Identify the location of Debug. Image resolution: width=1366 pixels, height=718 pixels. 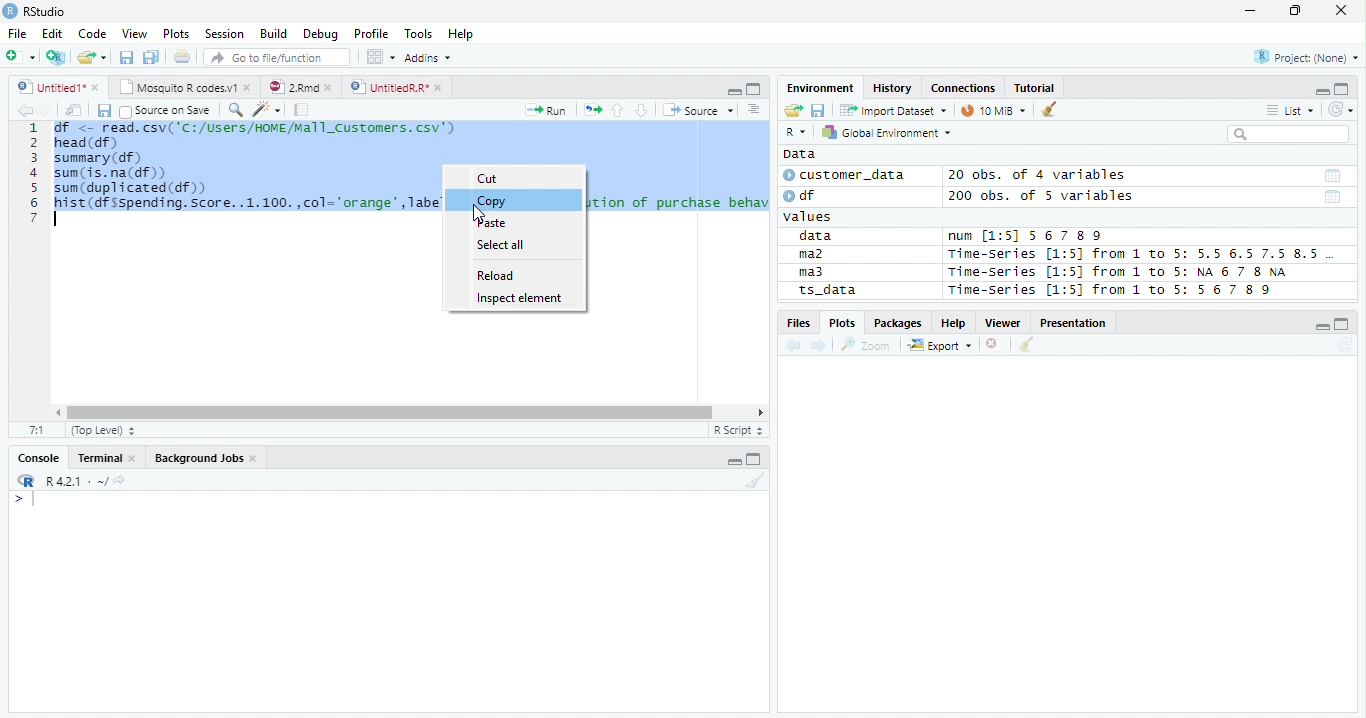
(321, 35).